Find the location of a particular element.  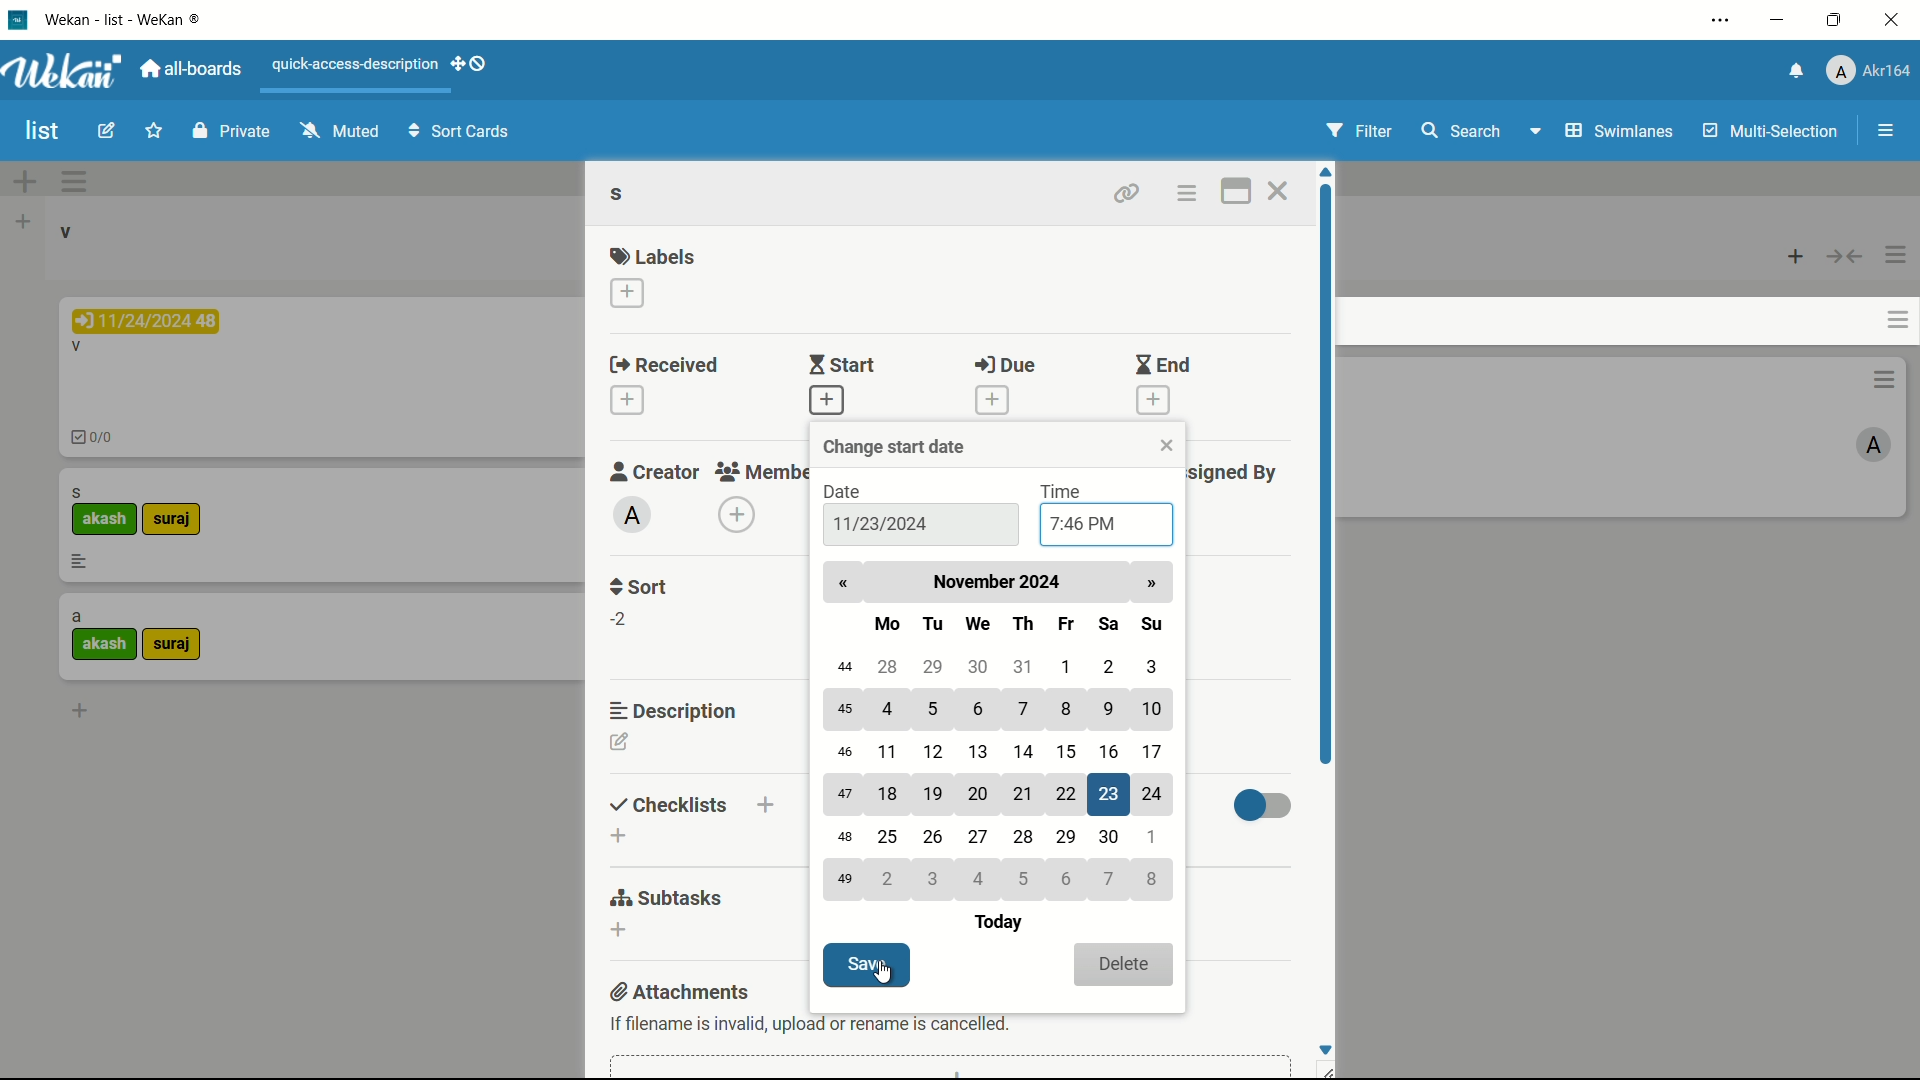

filter is located at coordinates (1363, 131).